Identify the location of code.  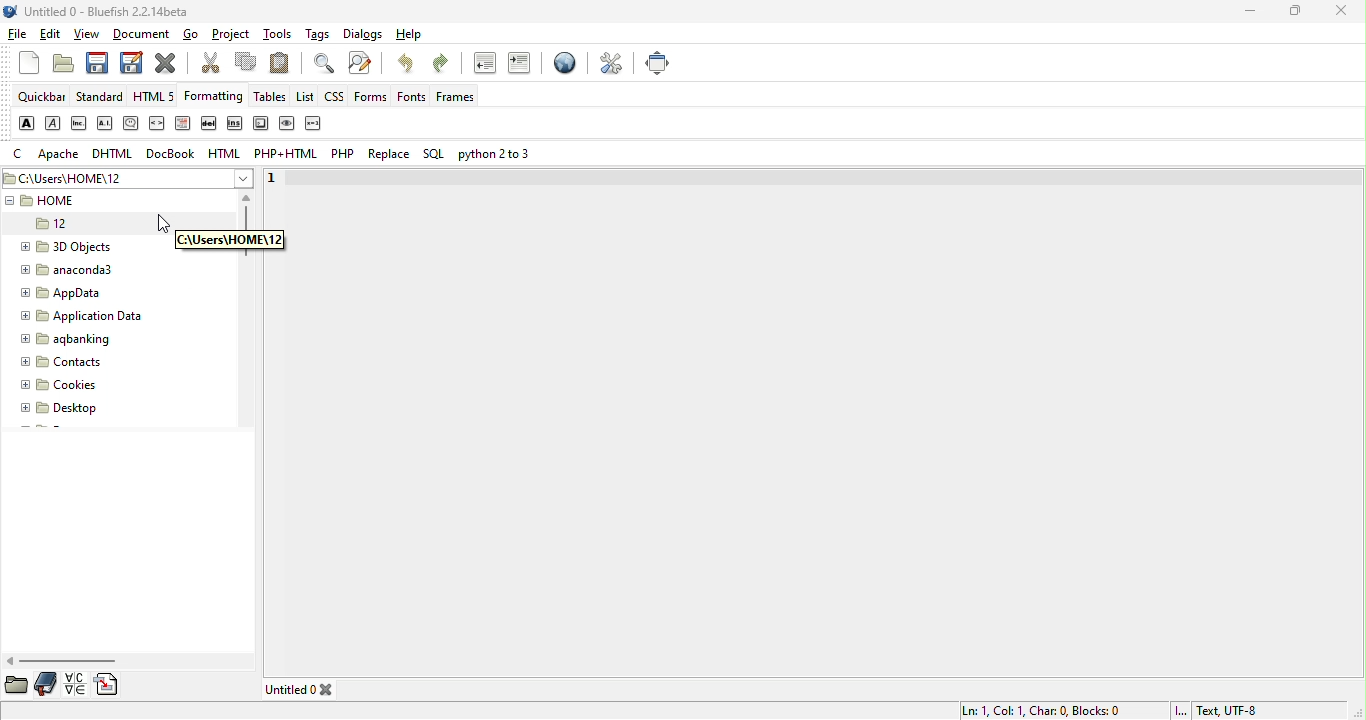
(157, 124).